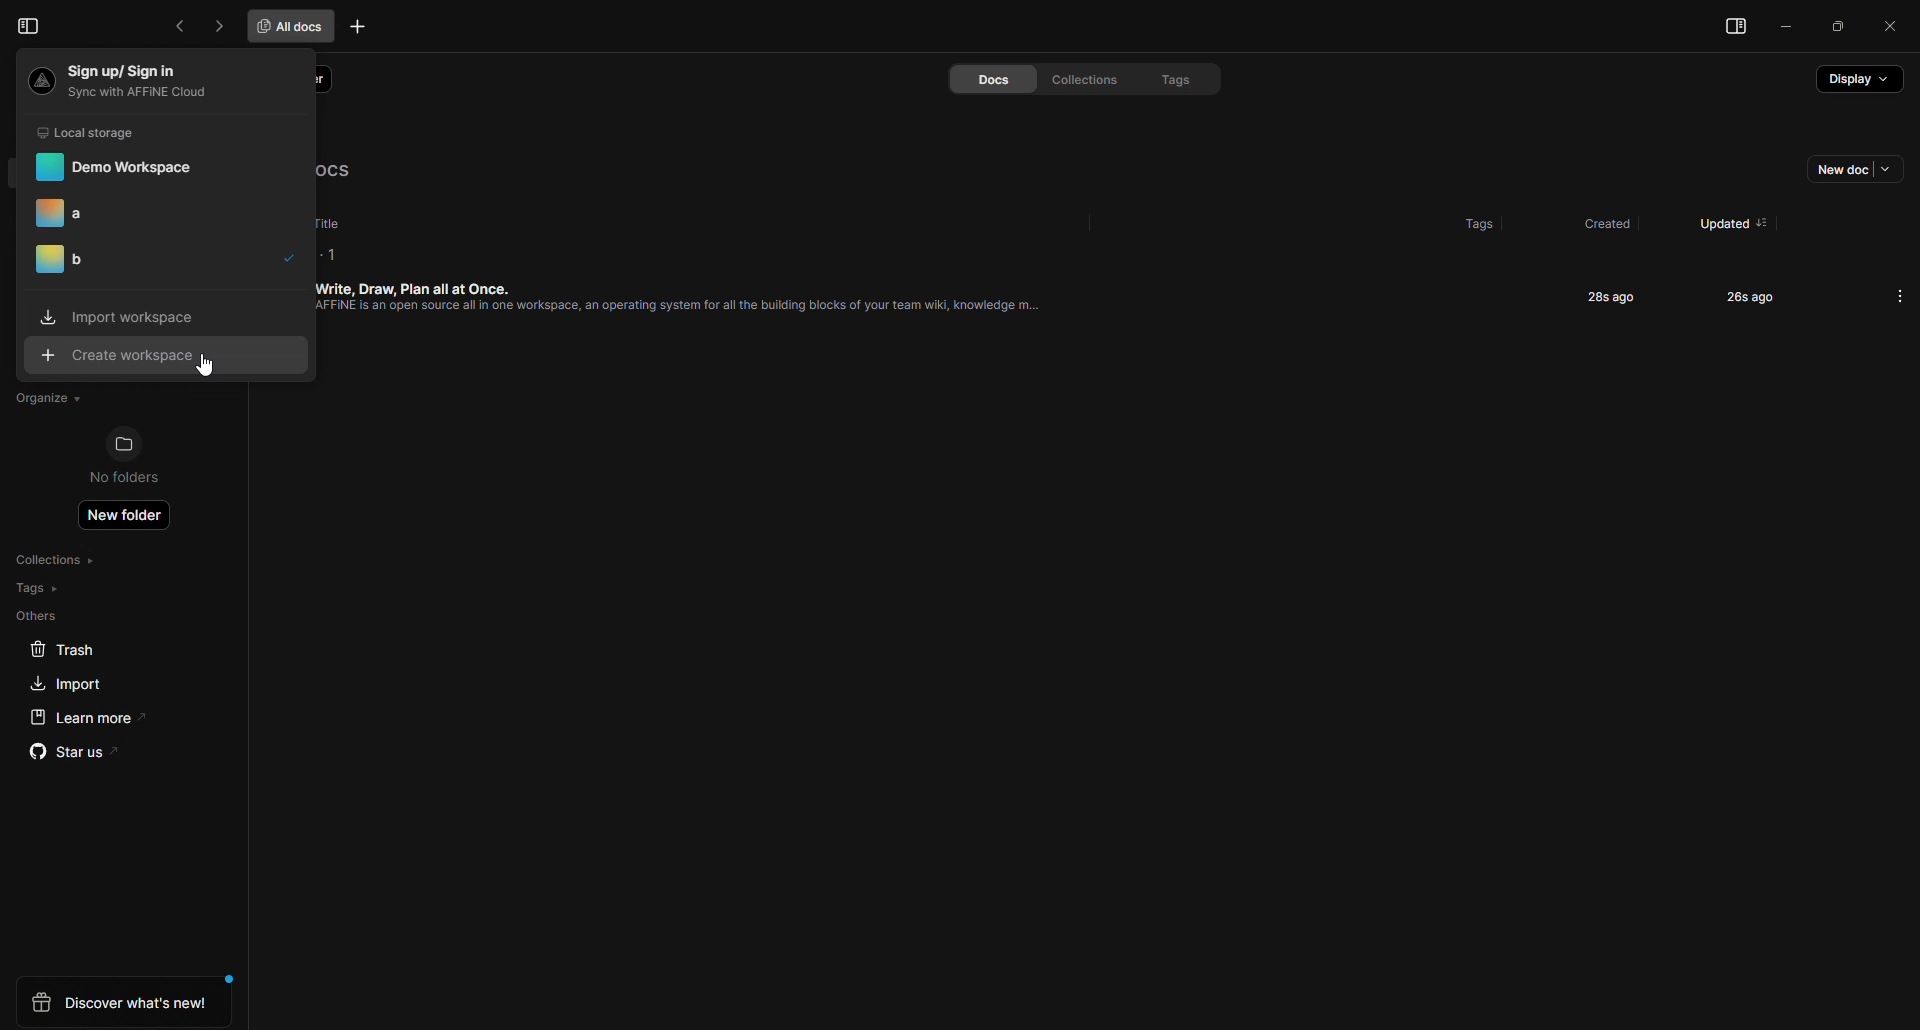  I want to click on tags, so click(1165, 78).